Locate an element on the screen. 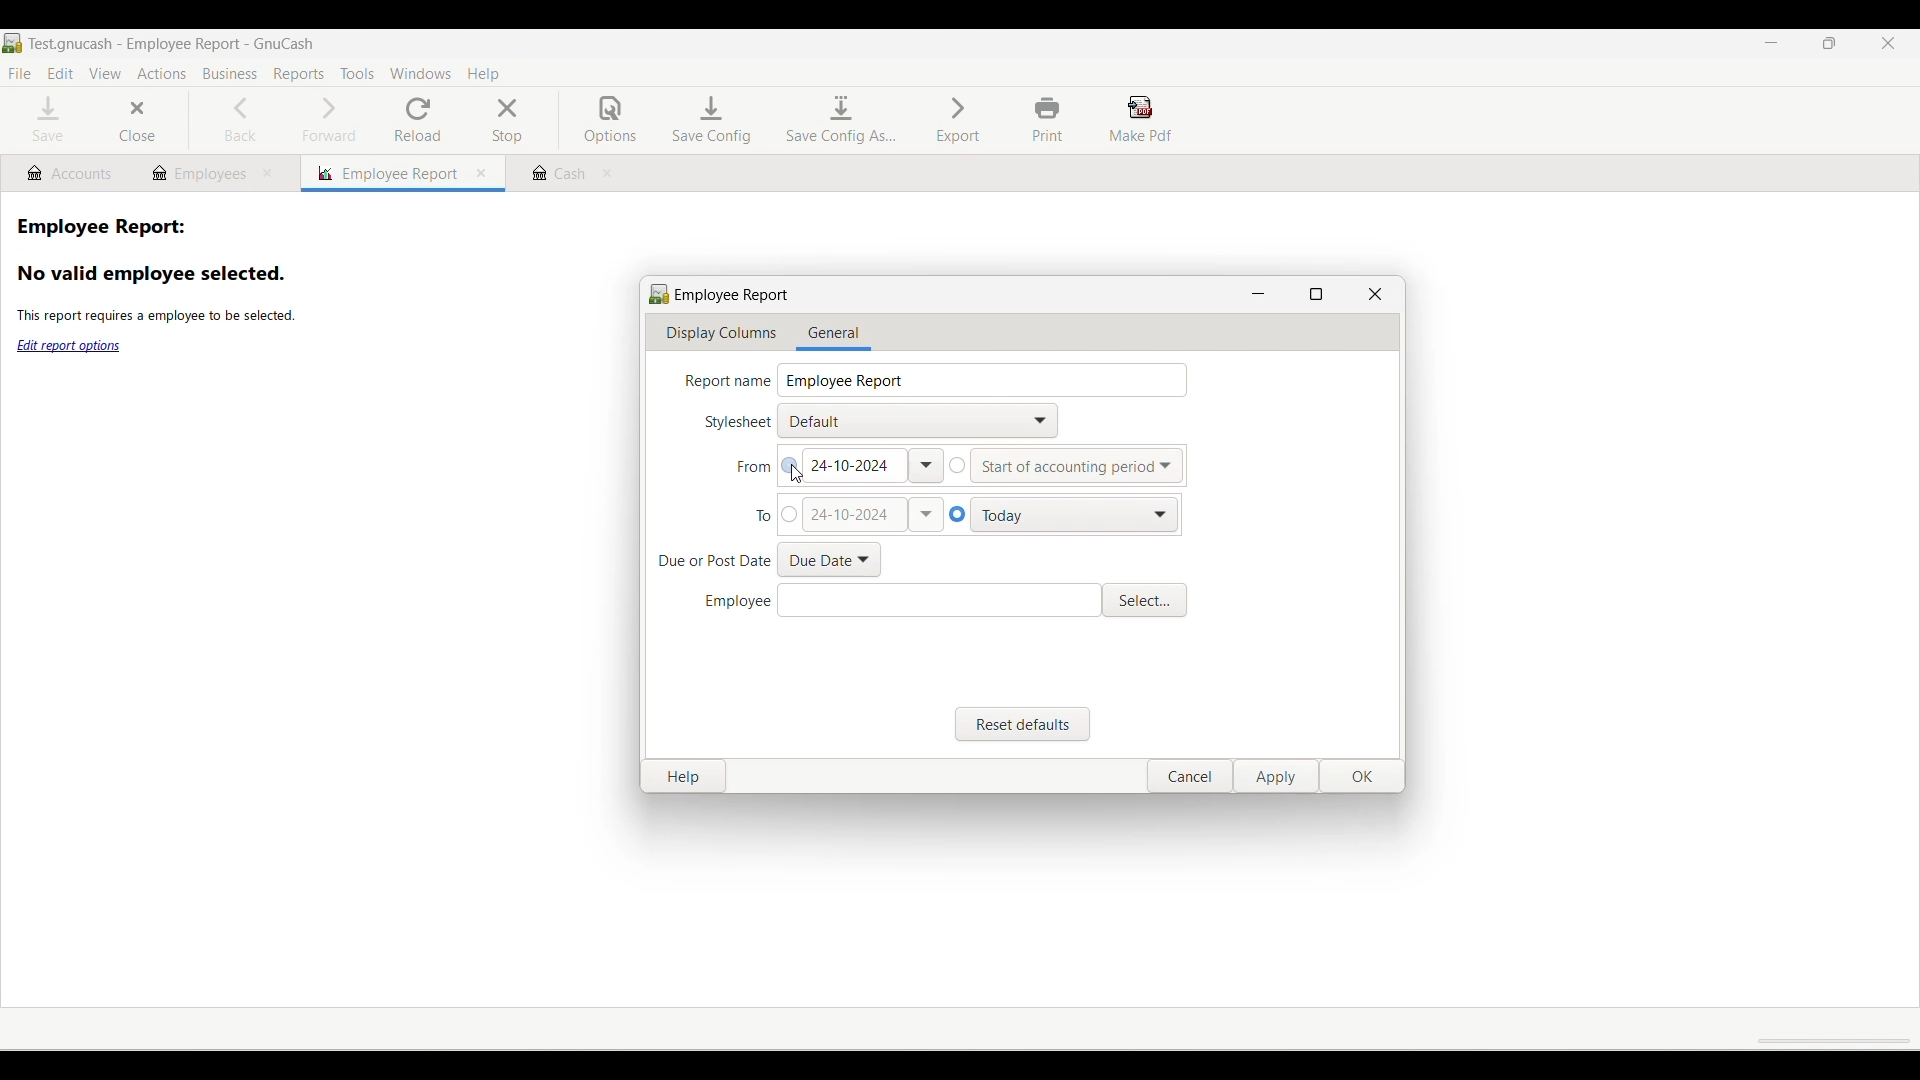 This screenshot has width=1920, height=1080. Display columns is located at coordinates (718, 332).